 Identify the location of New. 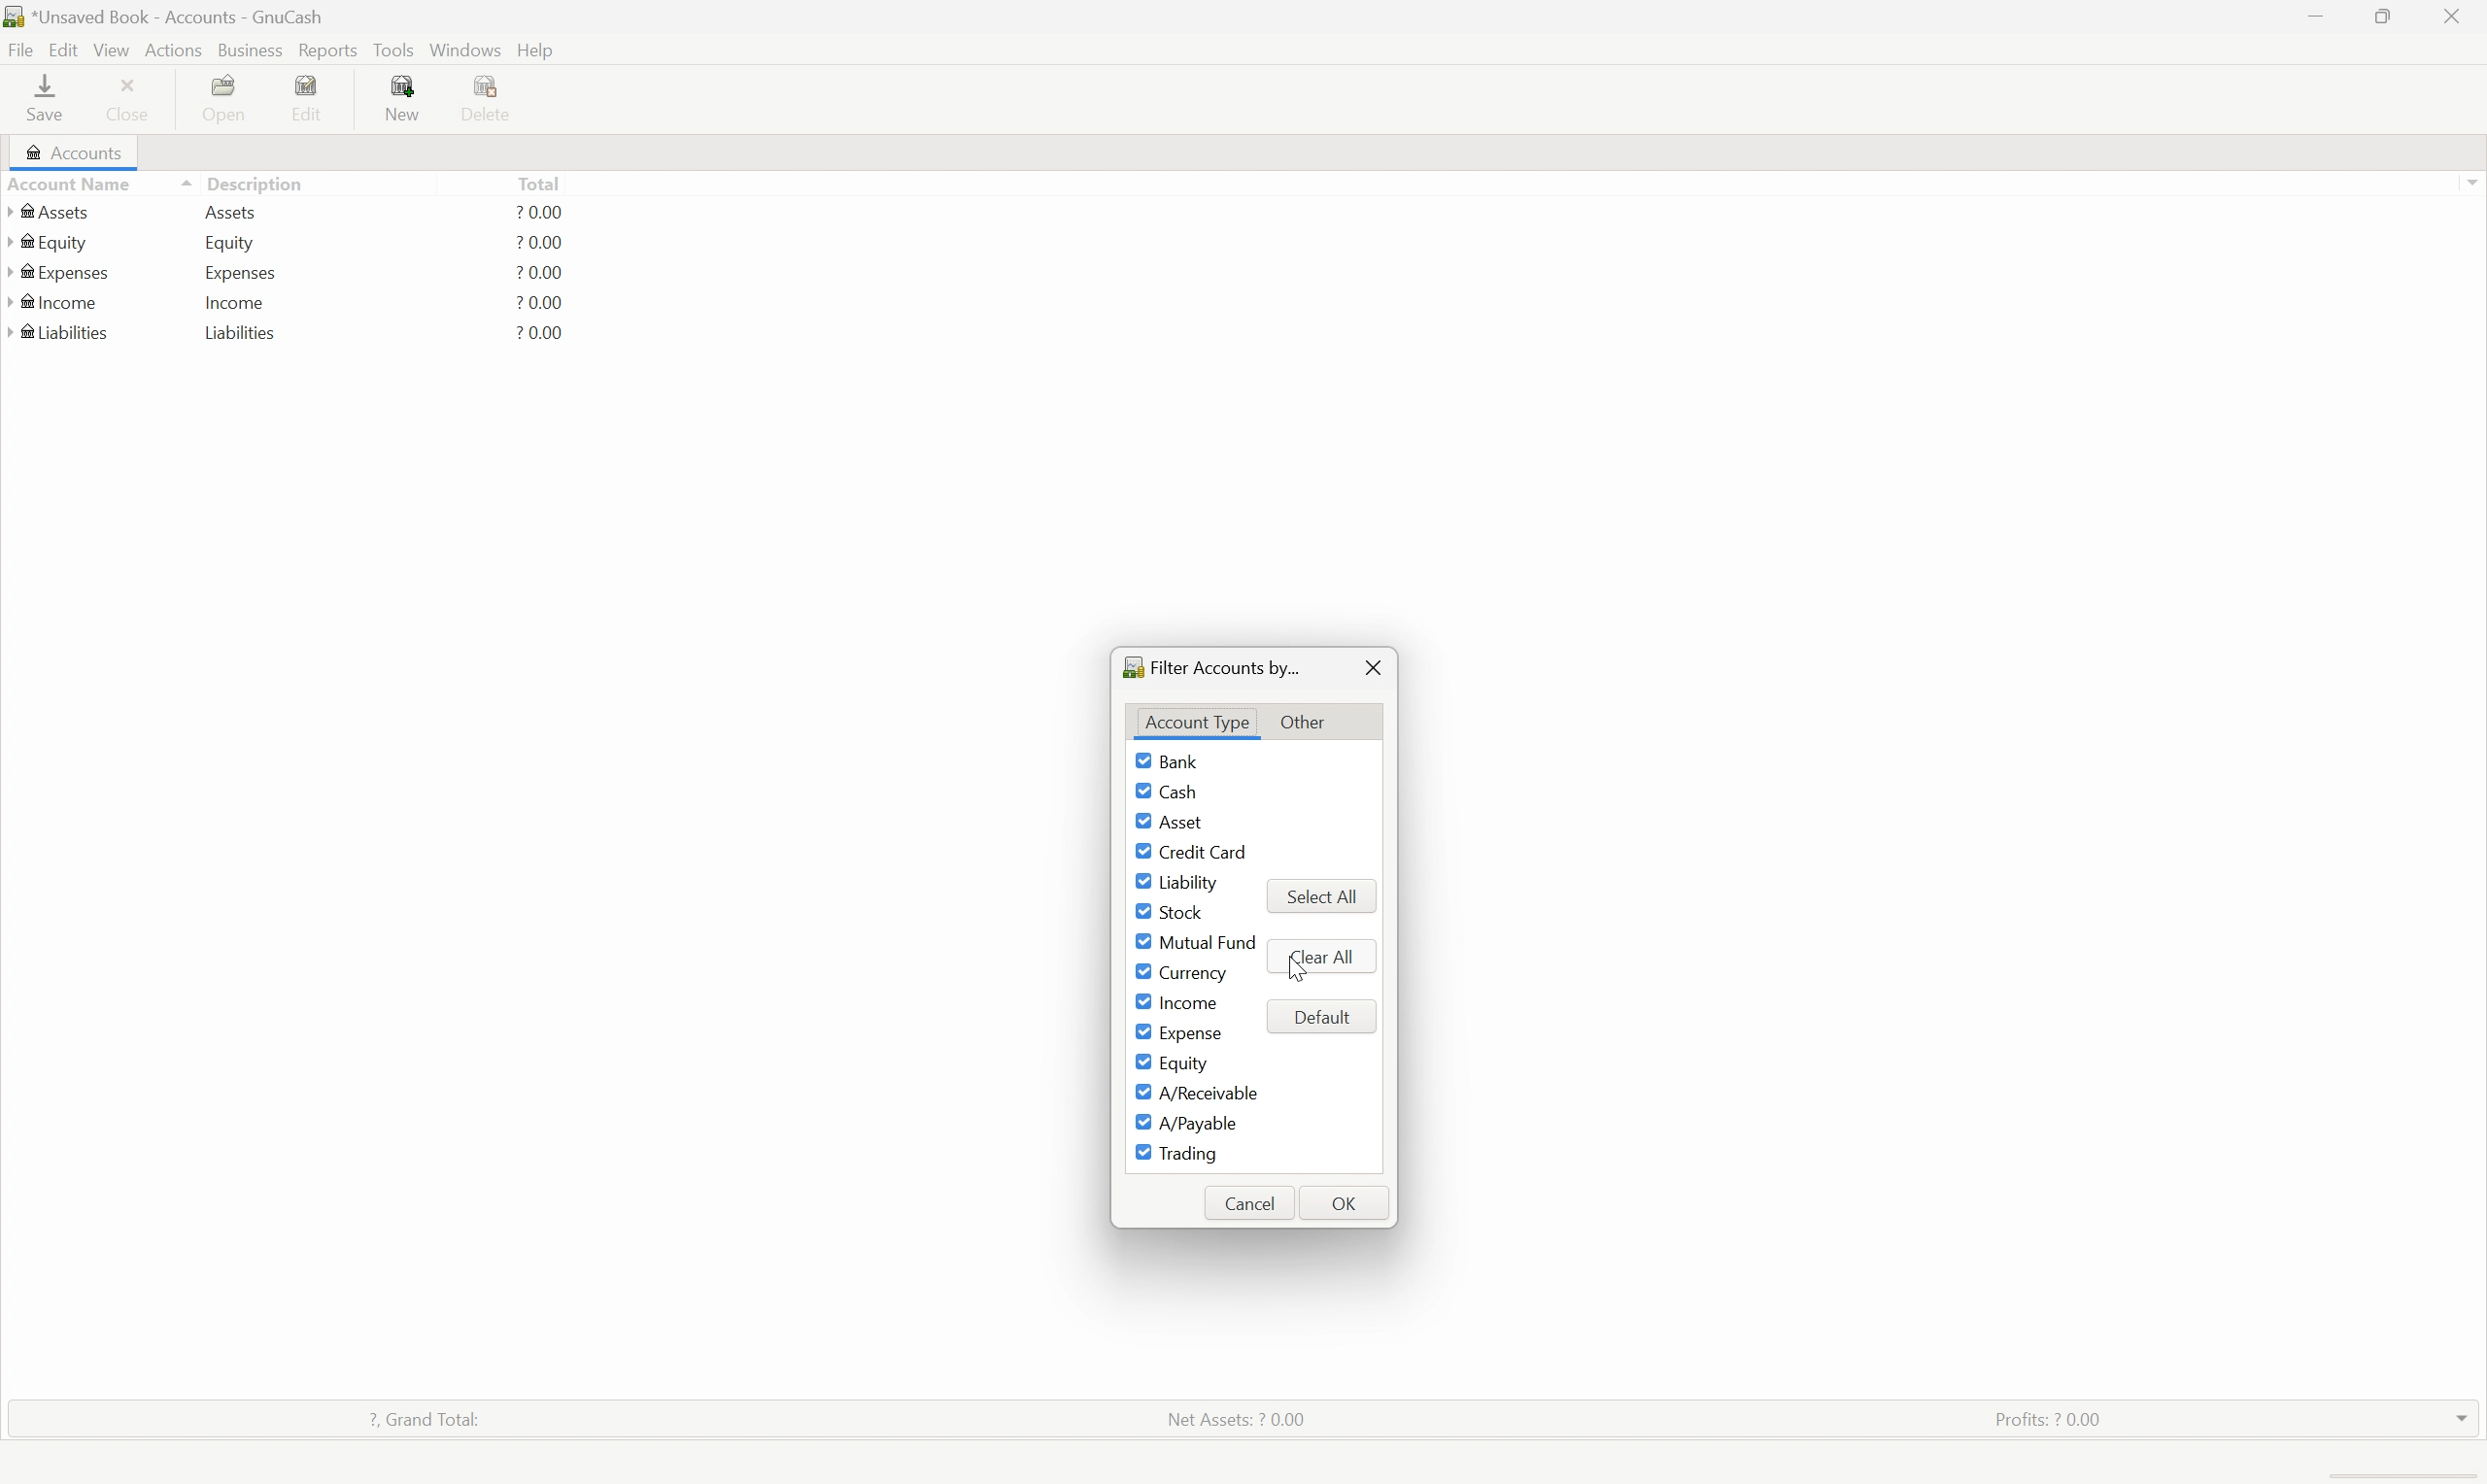
(407, 95).